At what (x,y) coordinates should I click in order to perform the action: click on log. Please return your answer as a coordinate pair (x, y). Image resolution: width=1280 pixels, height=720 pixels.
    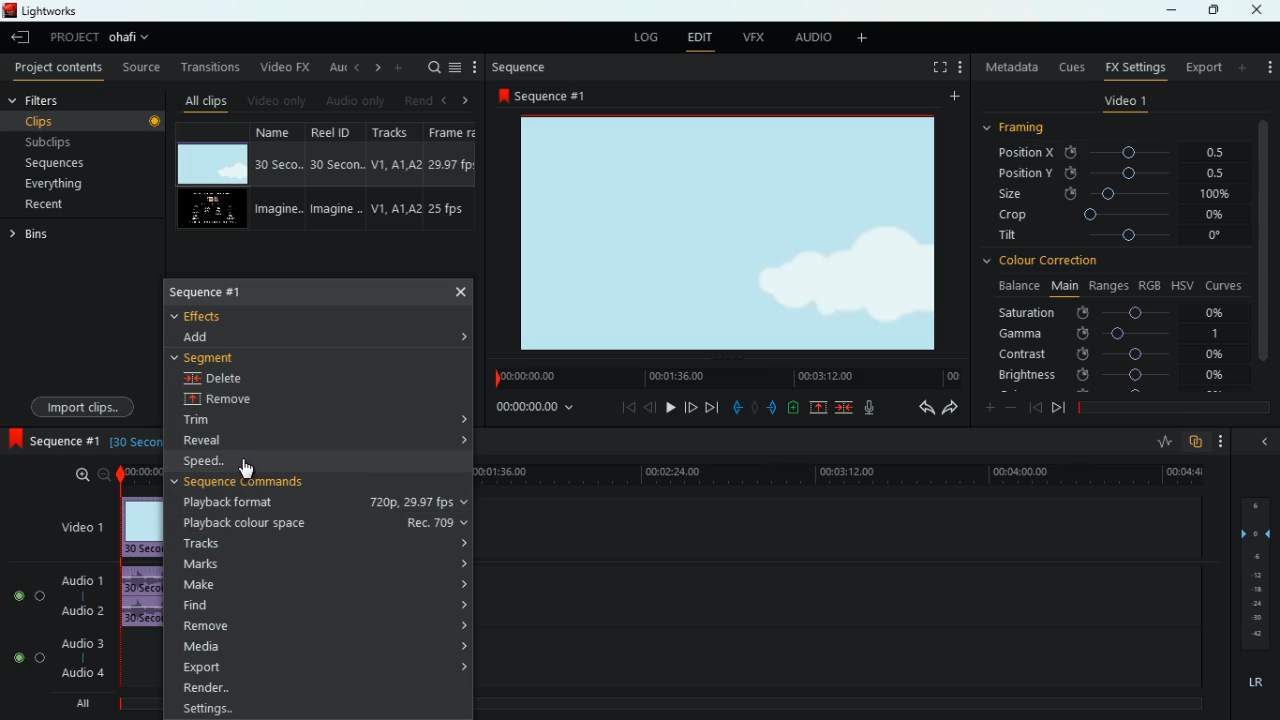
    Looking at the image, I should click on (643, 35).